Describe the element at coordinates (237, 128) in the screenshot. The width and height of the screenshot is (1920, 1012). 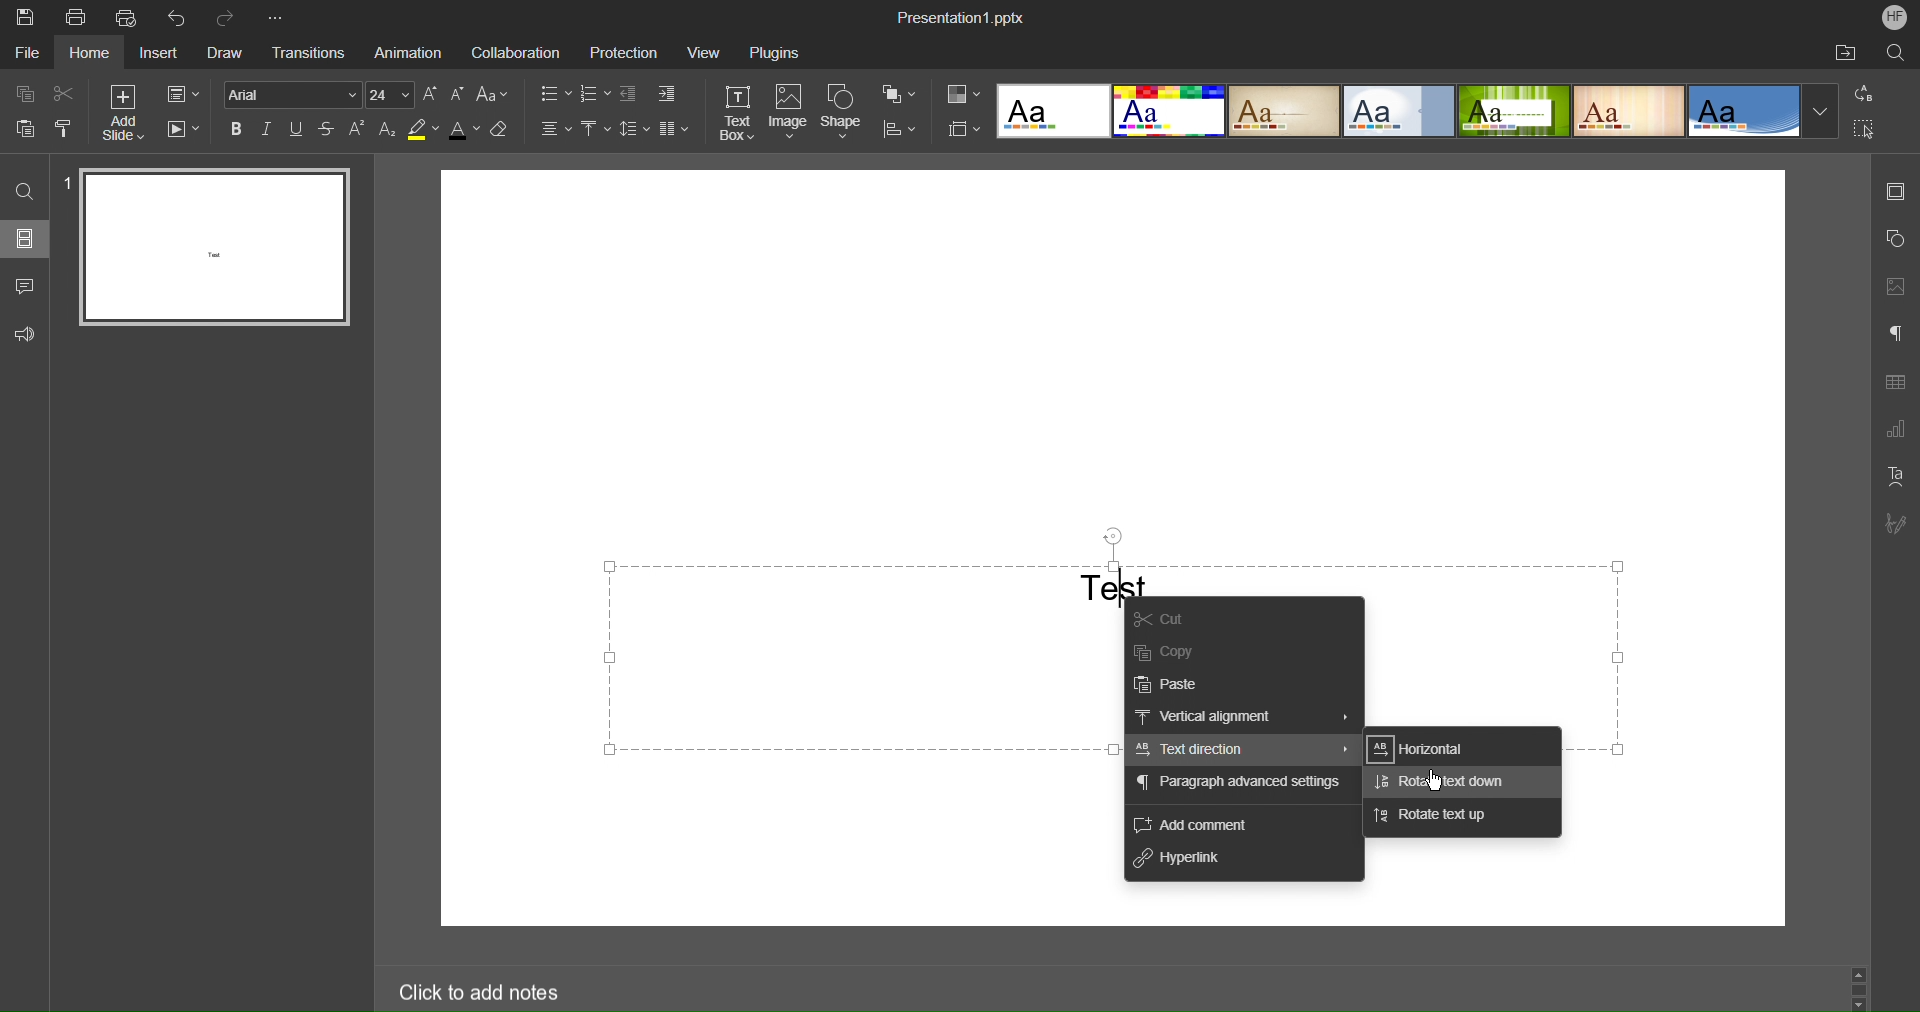
I see `Bold` at that location.